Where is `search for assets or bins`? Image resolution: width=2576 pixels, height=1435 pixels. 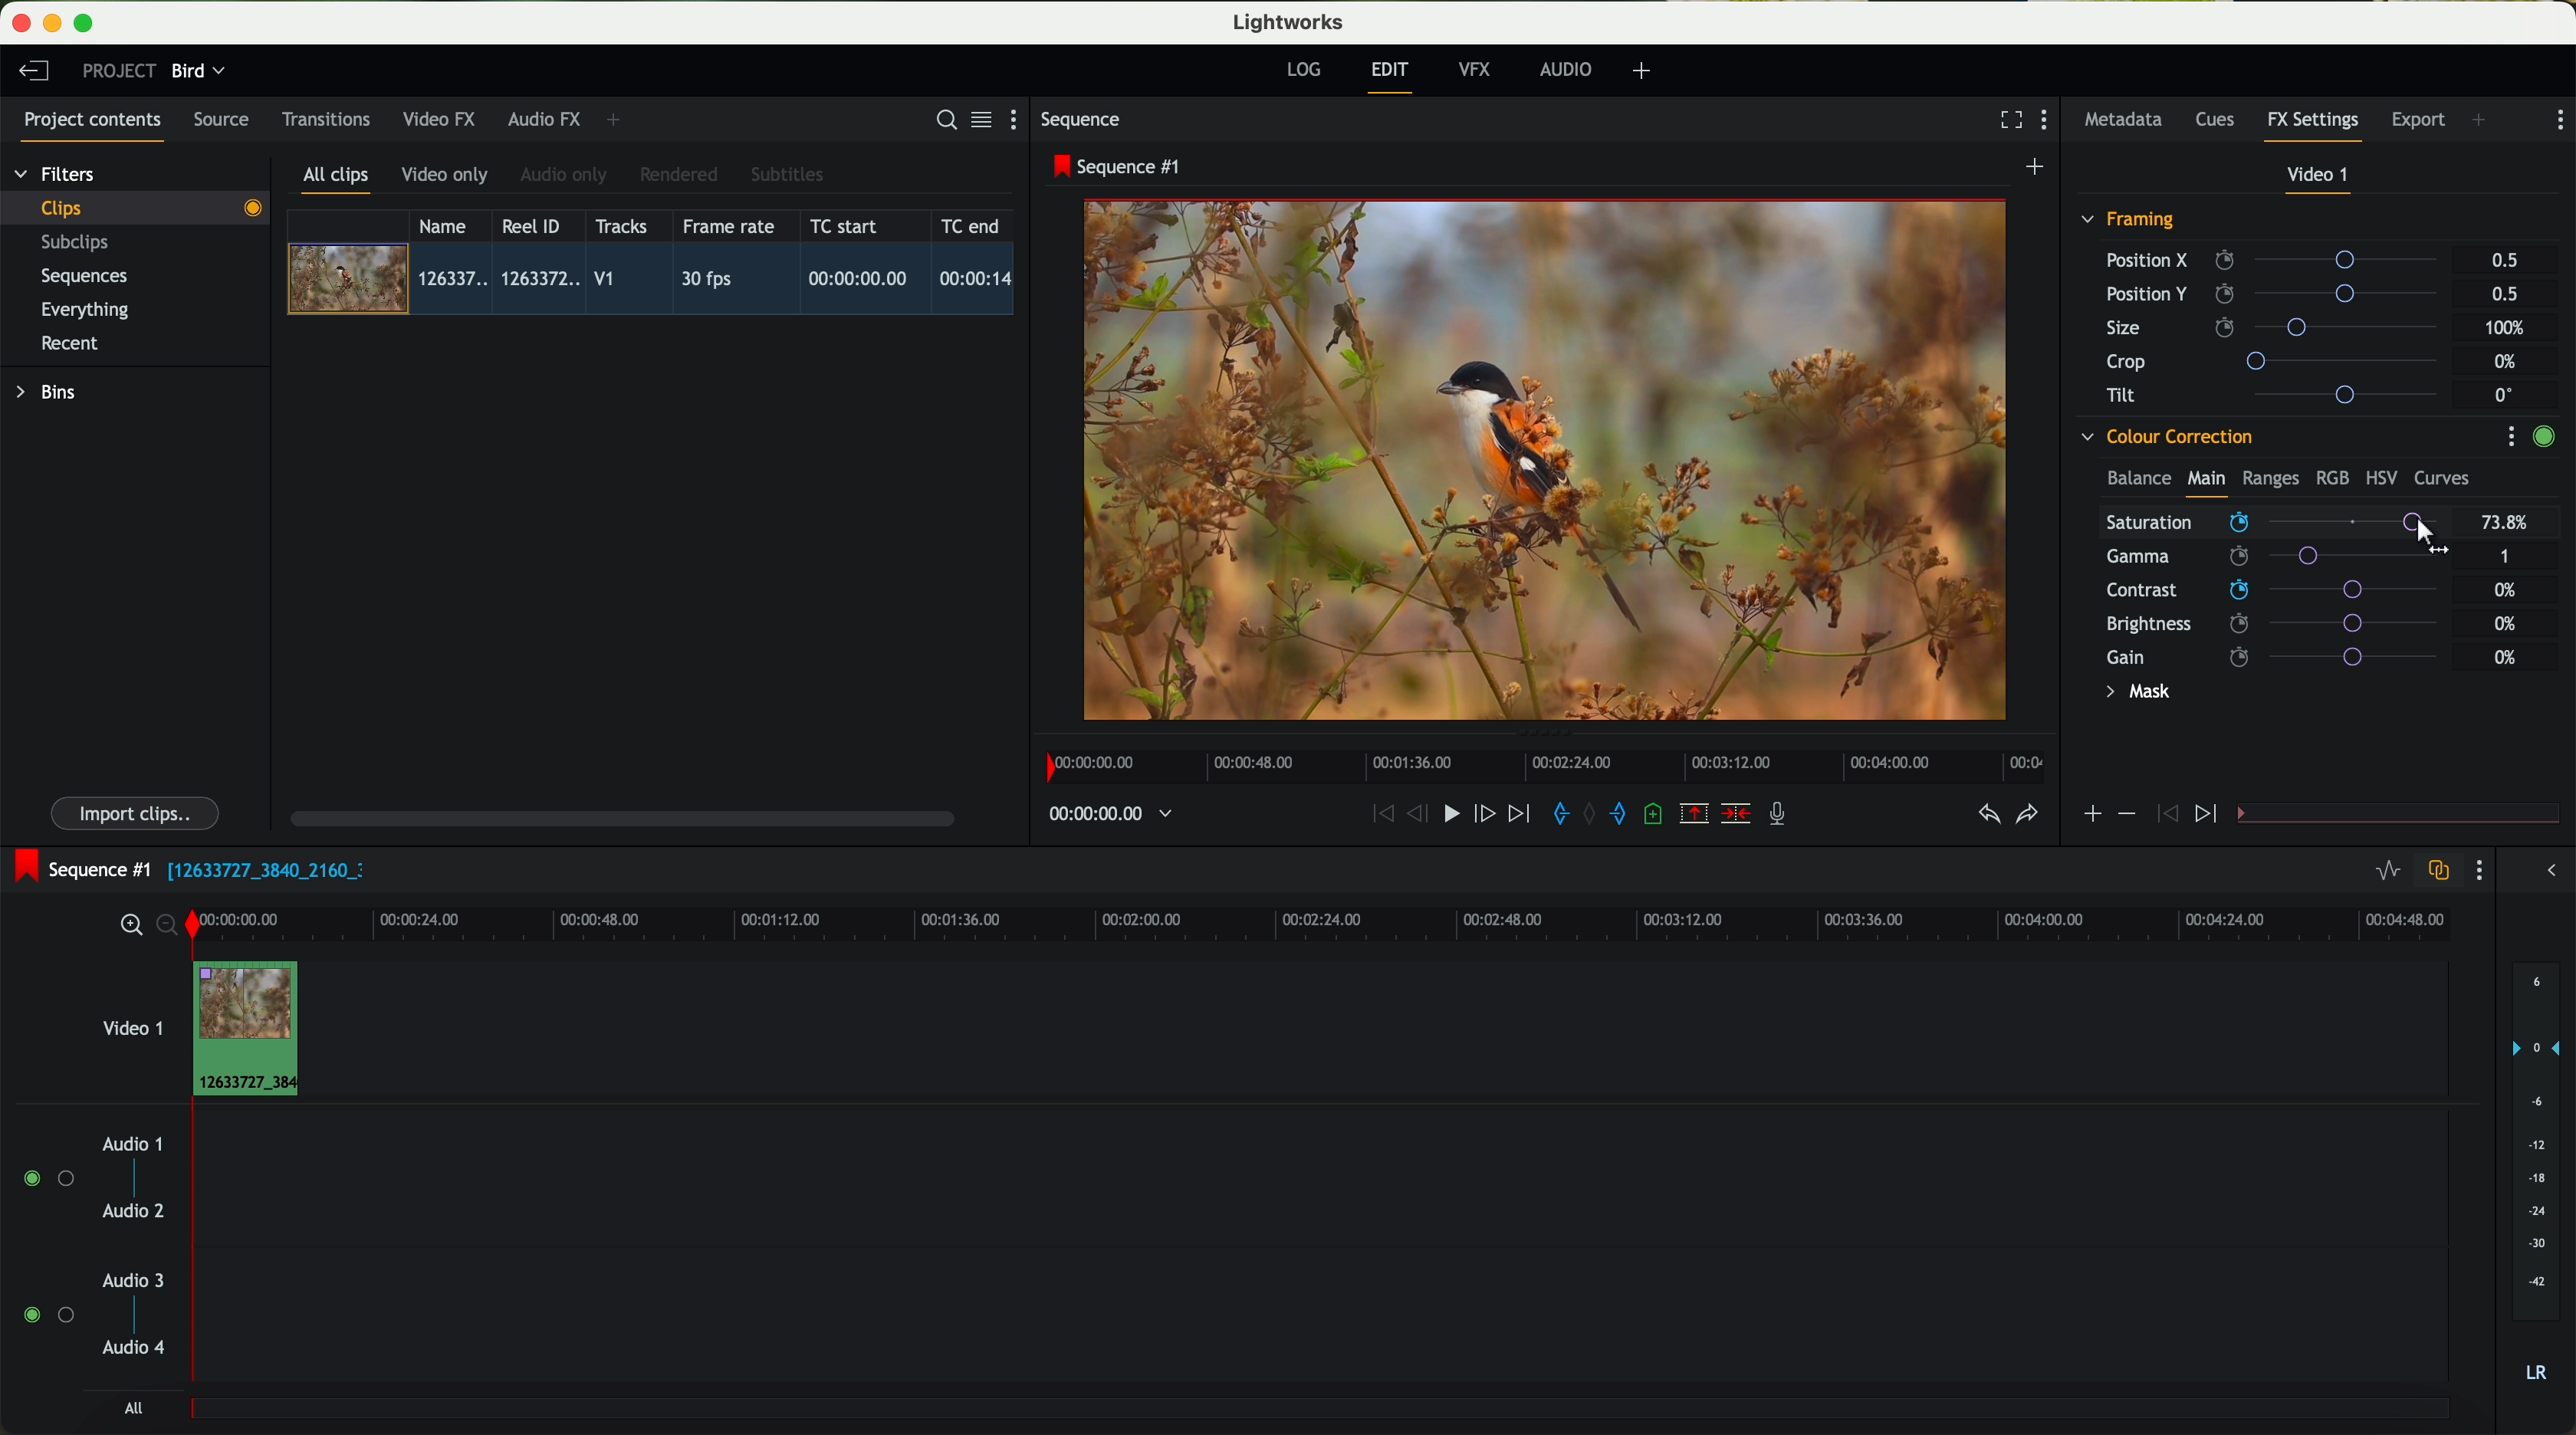 search for assets or bins is located at coordinates (940, 121).